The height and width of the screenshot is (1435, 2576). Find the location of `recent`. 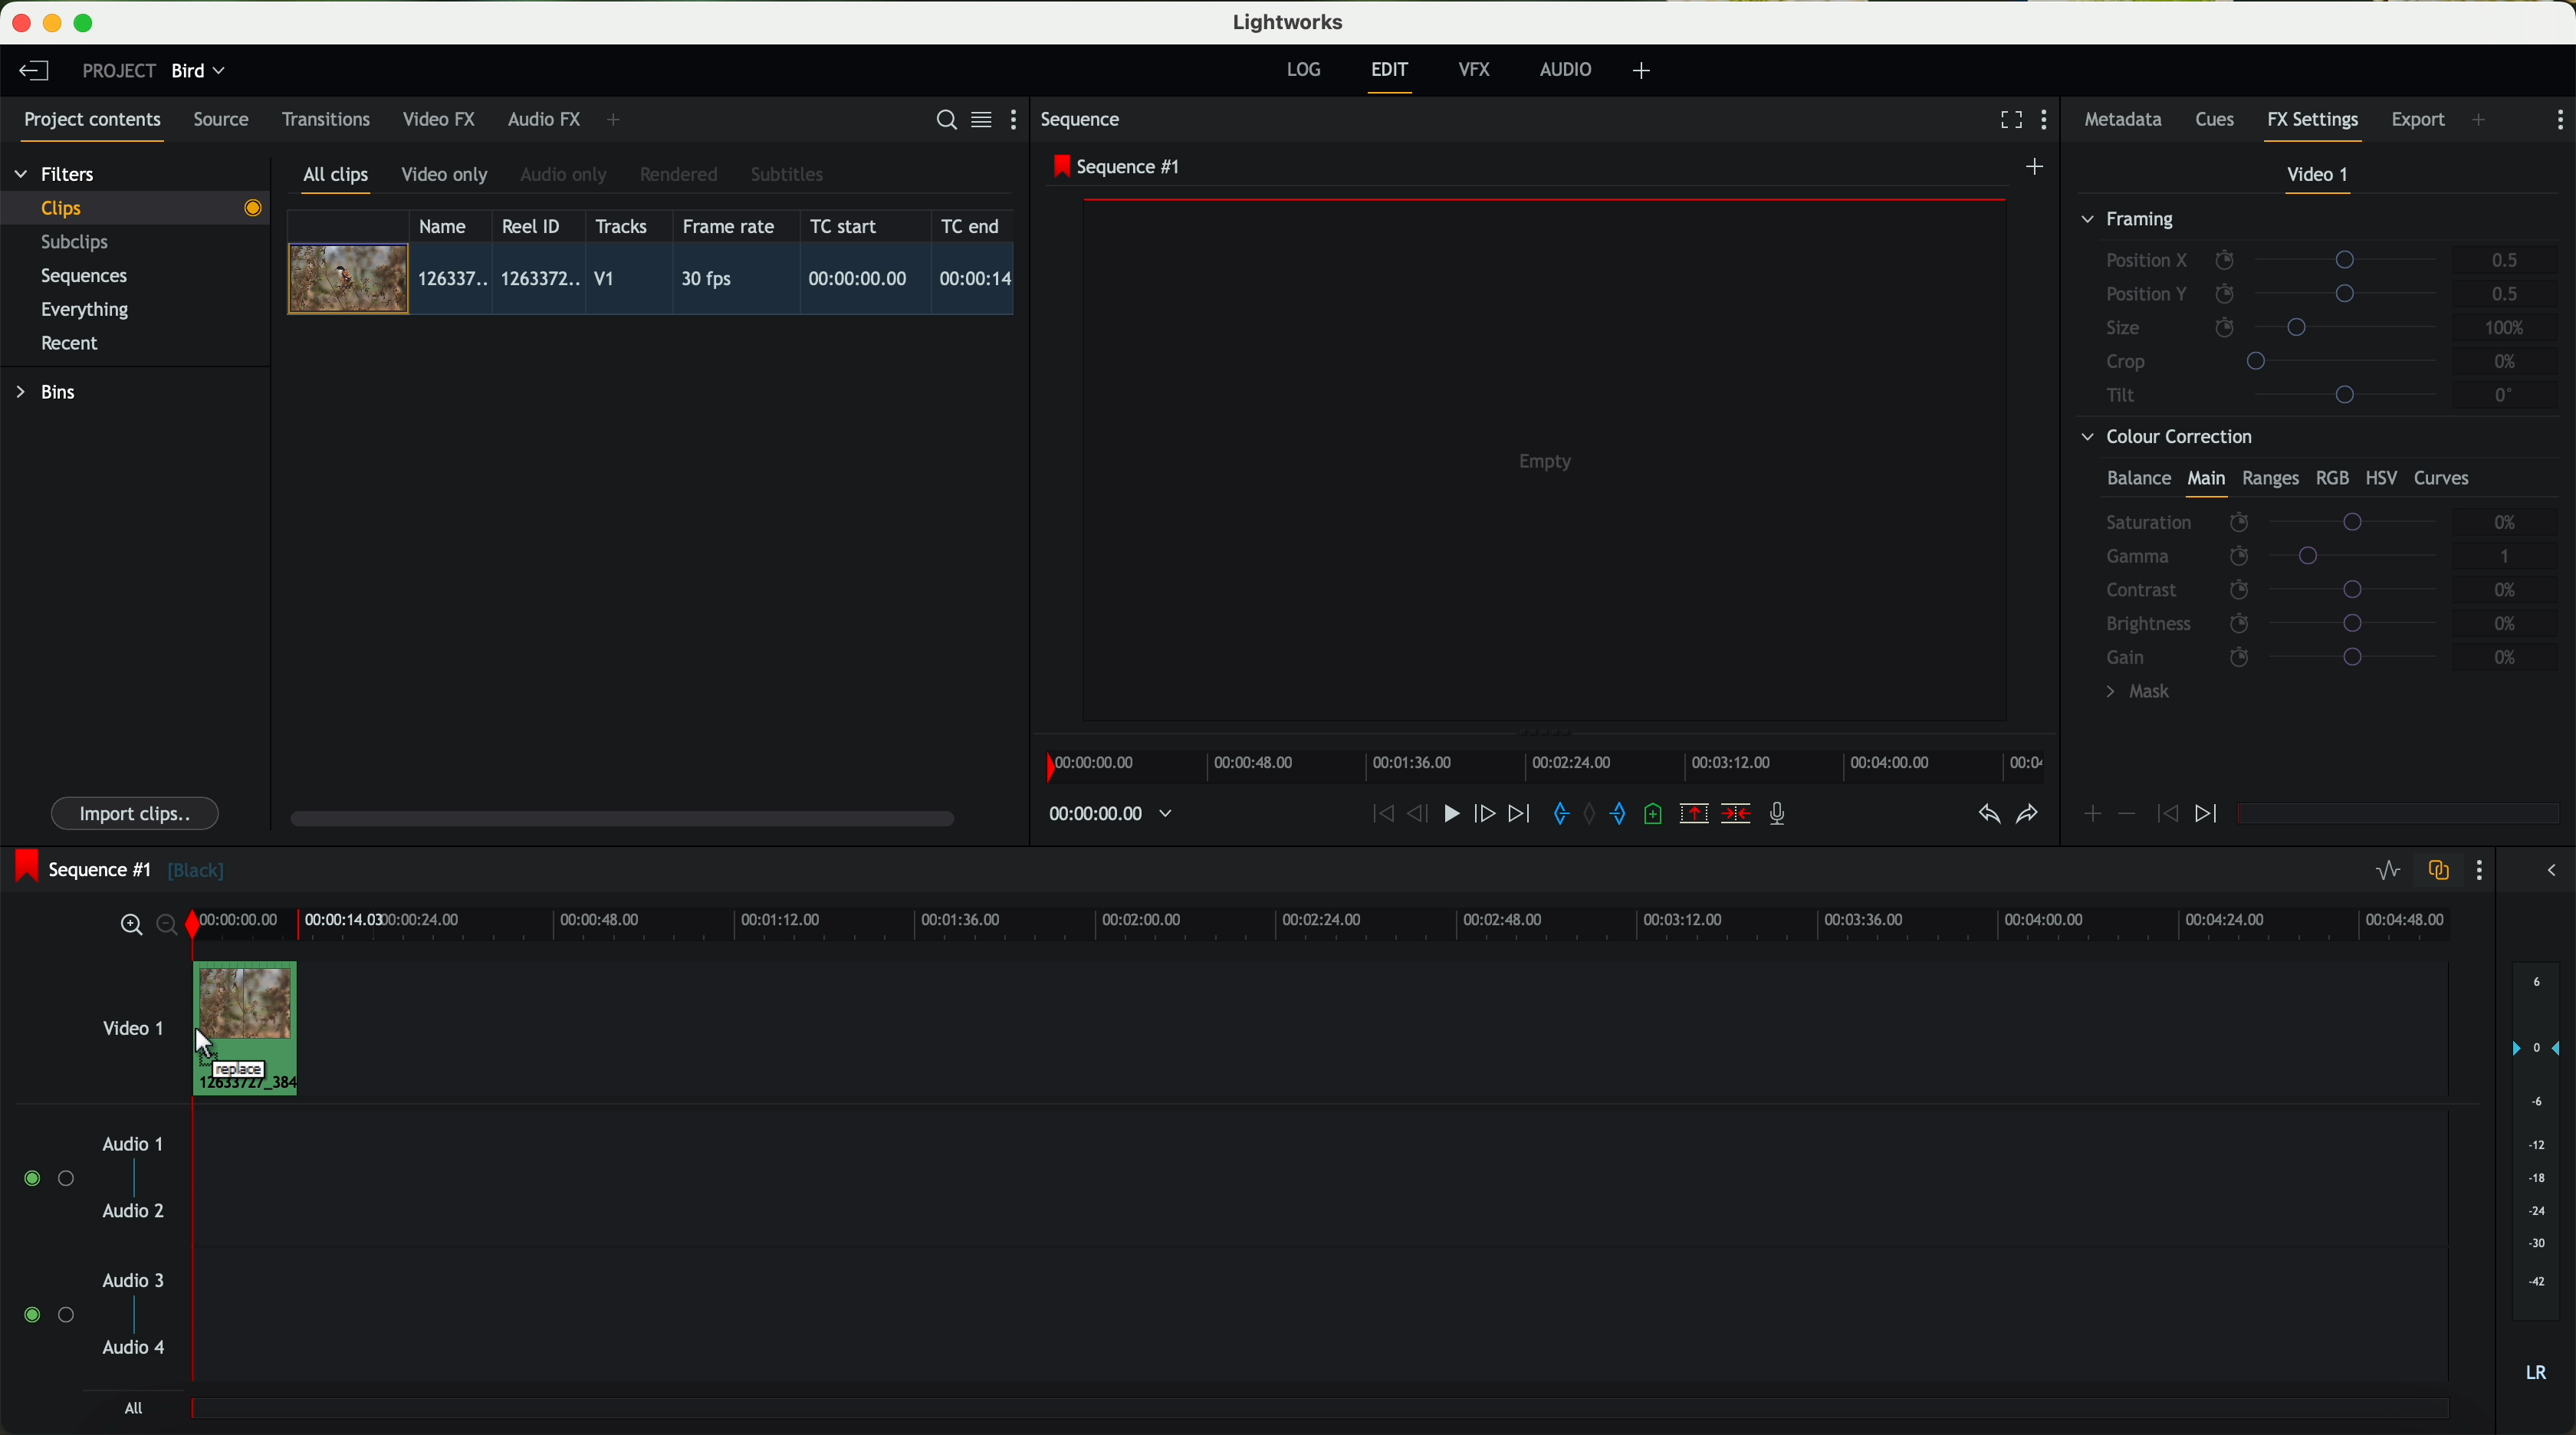

recent is located at coordinates (70, 346).